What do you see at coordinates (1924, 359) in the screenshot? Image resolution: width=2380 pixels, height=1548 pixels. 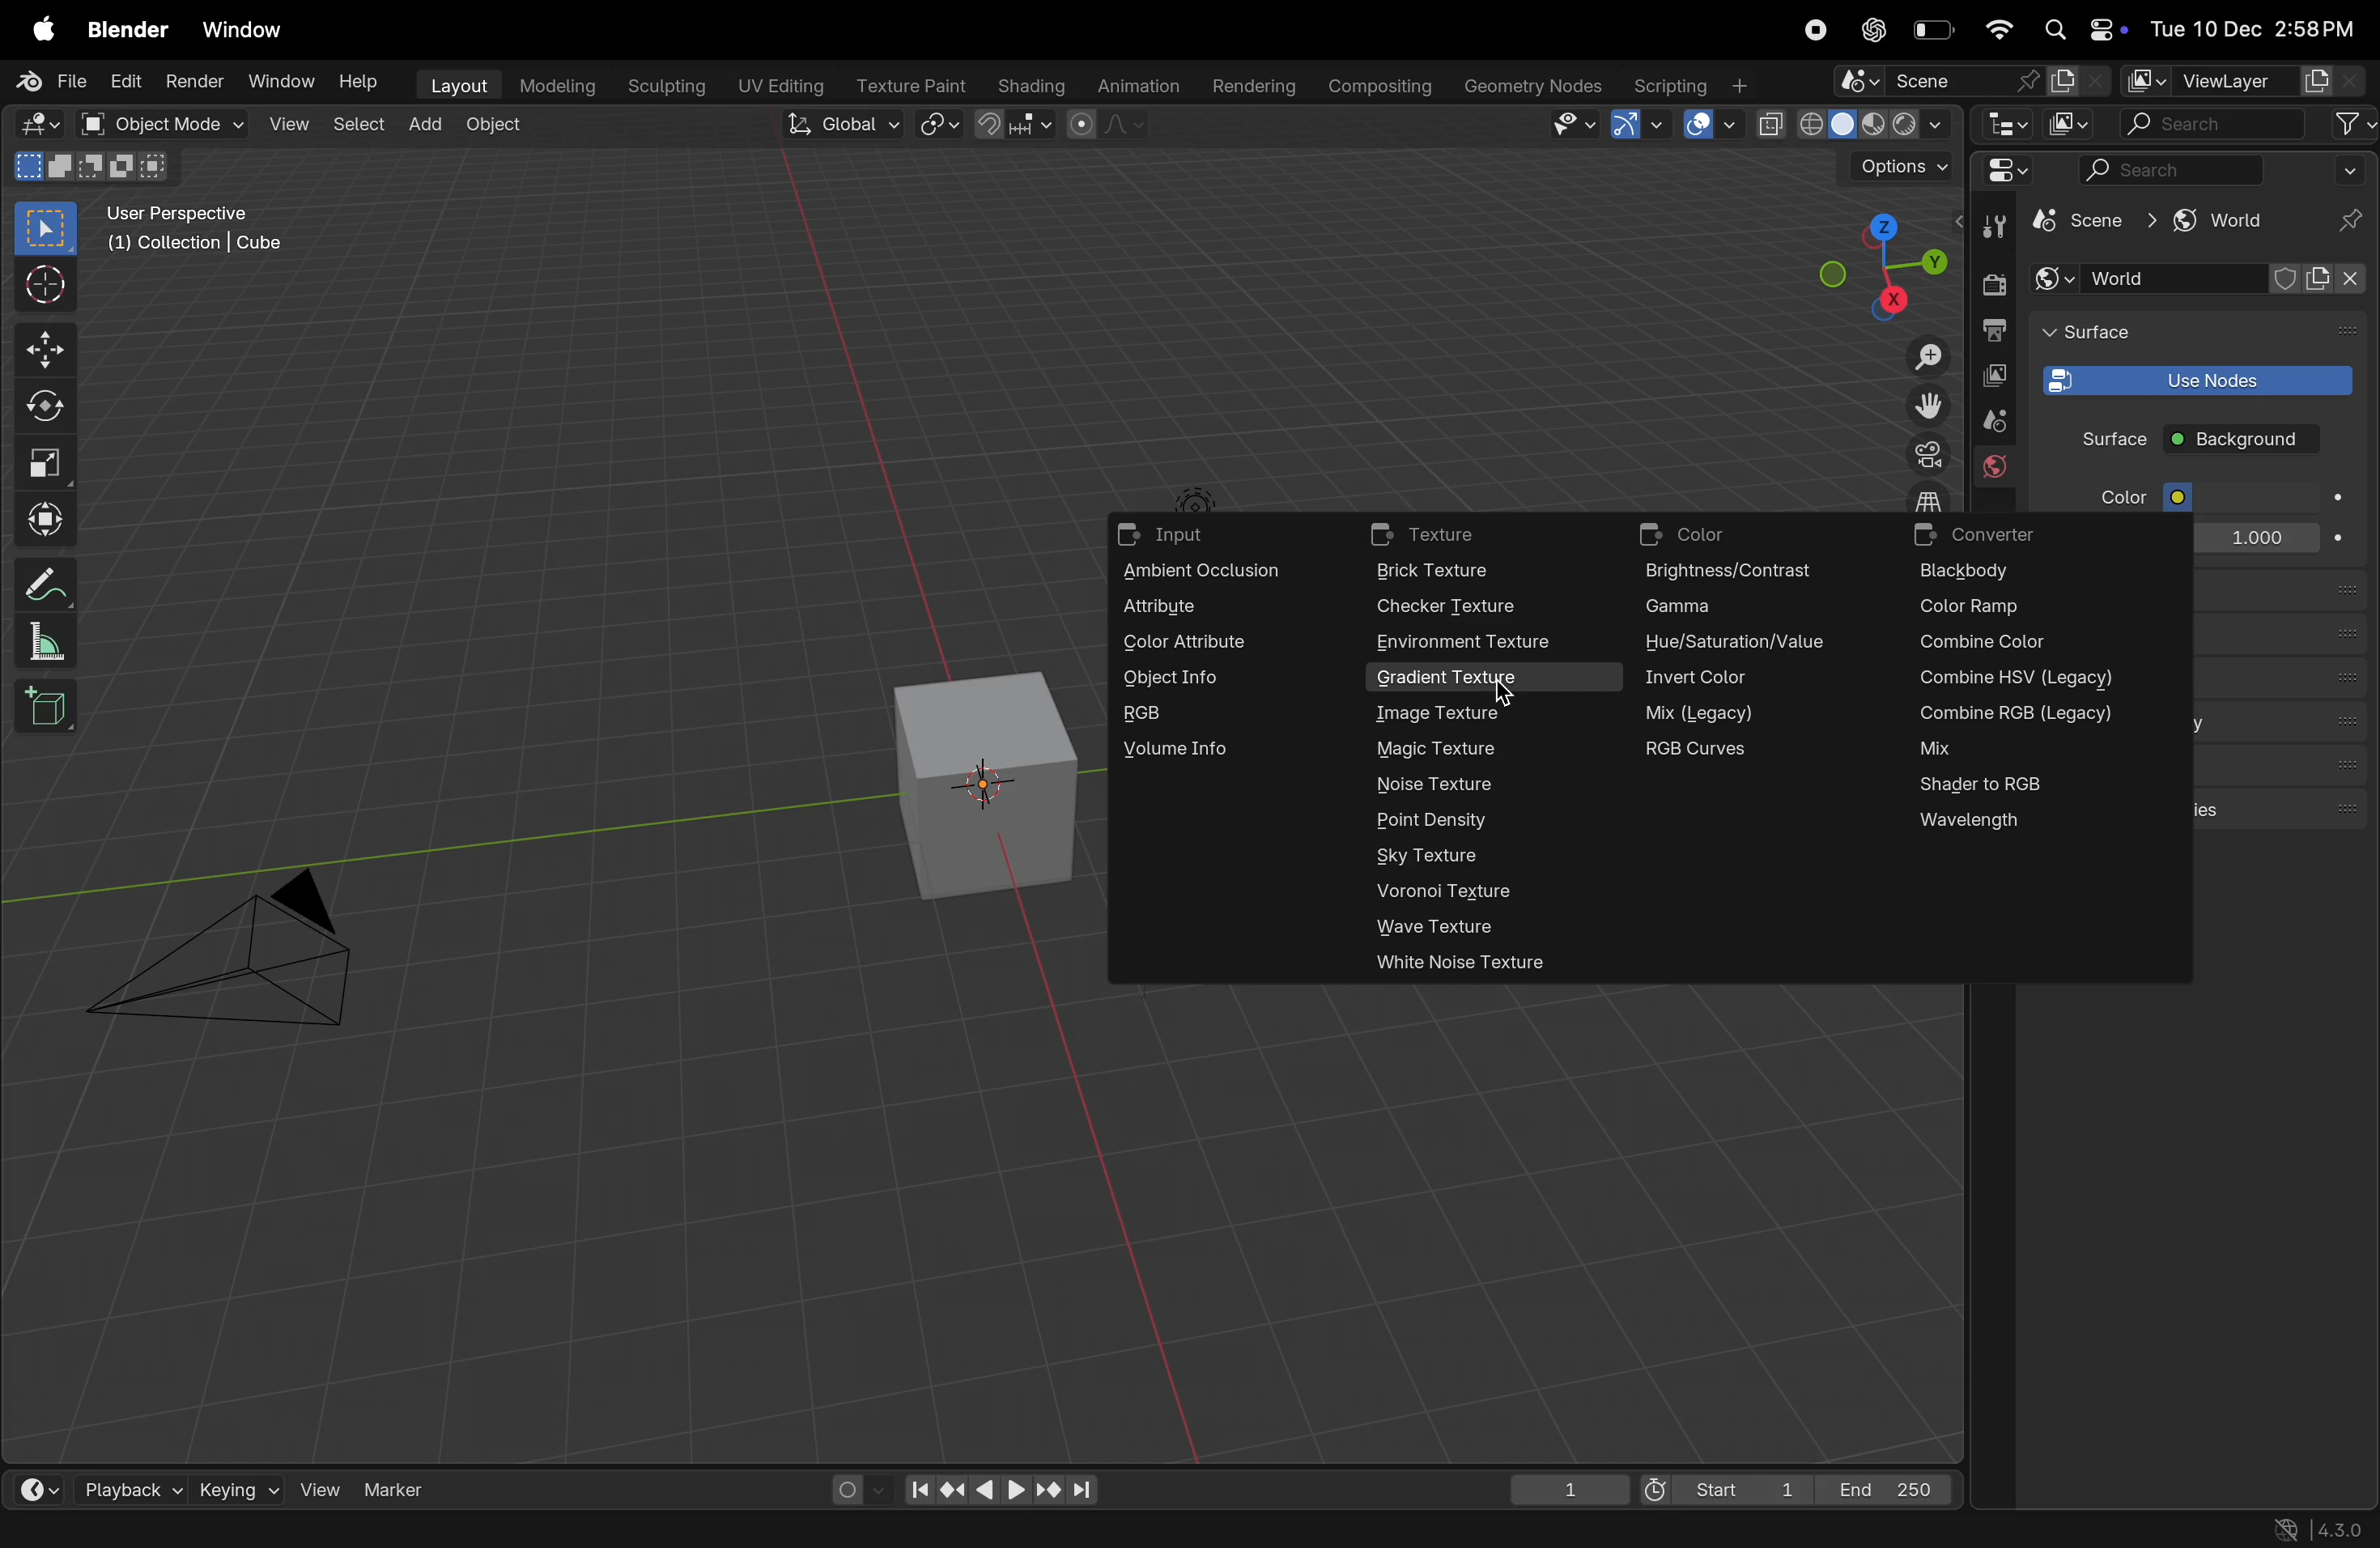 I see `Zoom` at bounding box center [1924, 359].